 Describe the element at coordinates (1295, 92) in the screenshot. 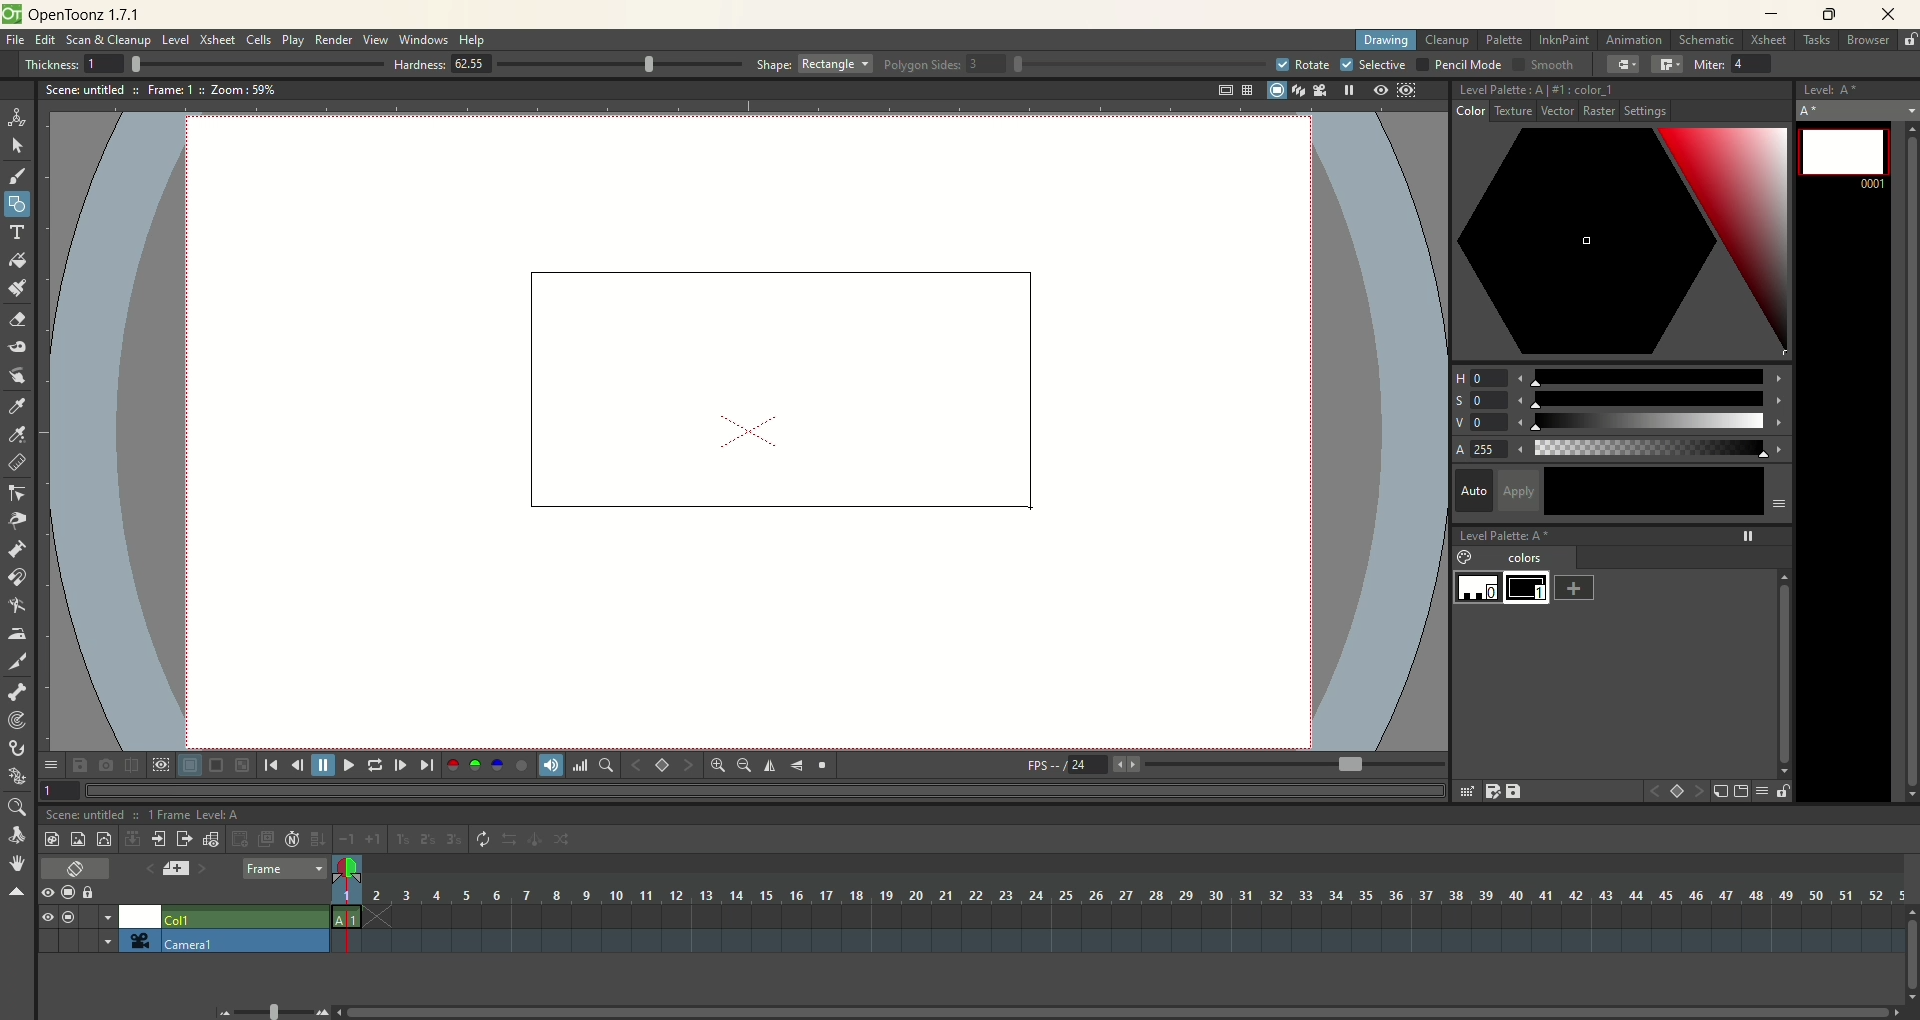

I see `3D view` at that location.